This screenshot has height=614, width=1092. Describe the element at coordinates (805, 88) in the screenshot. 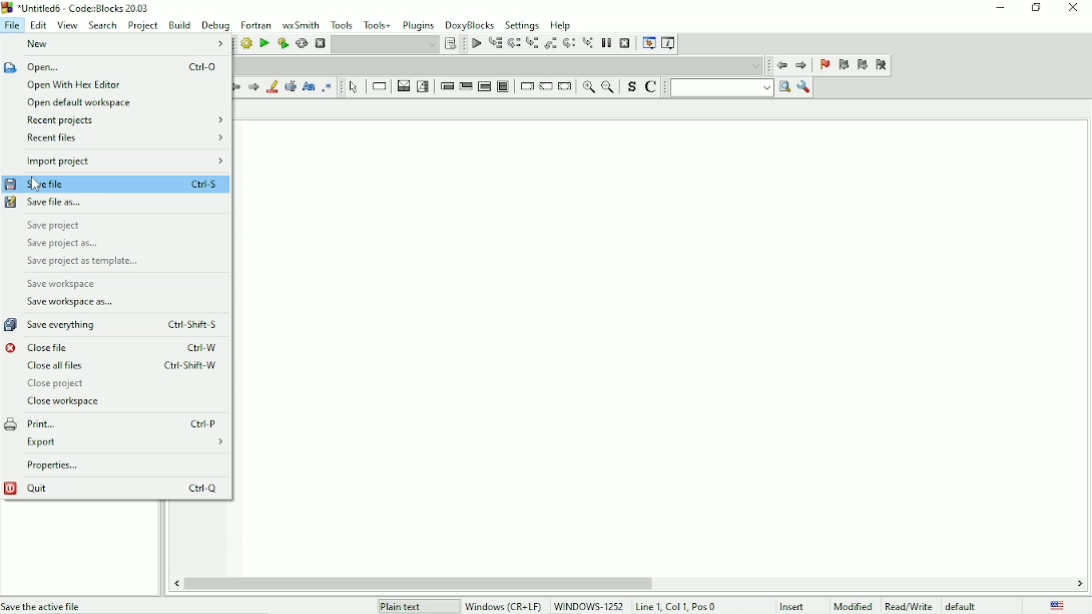

I see `Show options window` at that location.